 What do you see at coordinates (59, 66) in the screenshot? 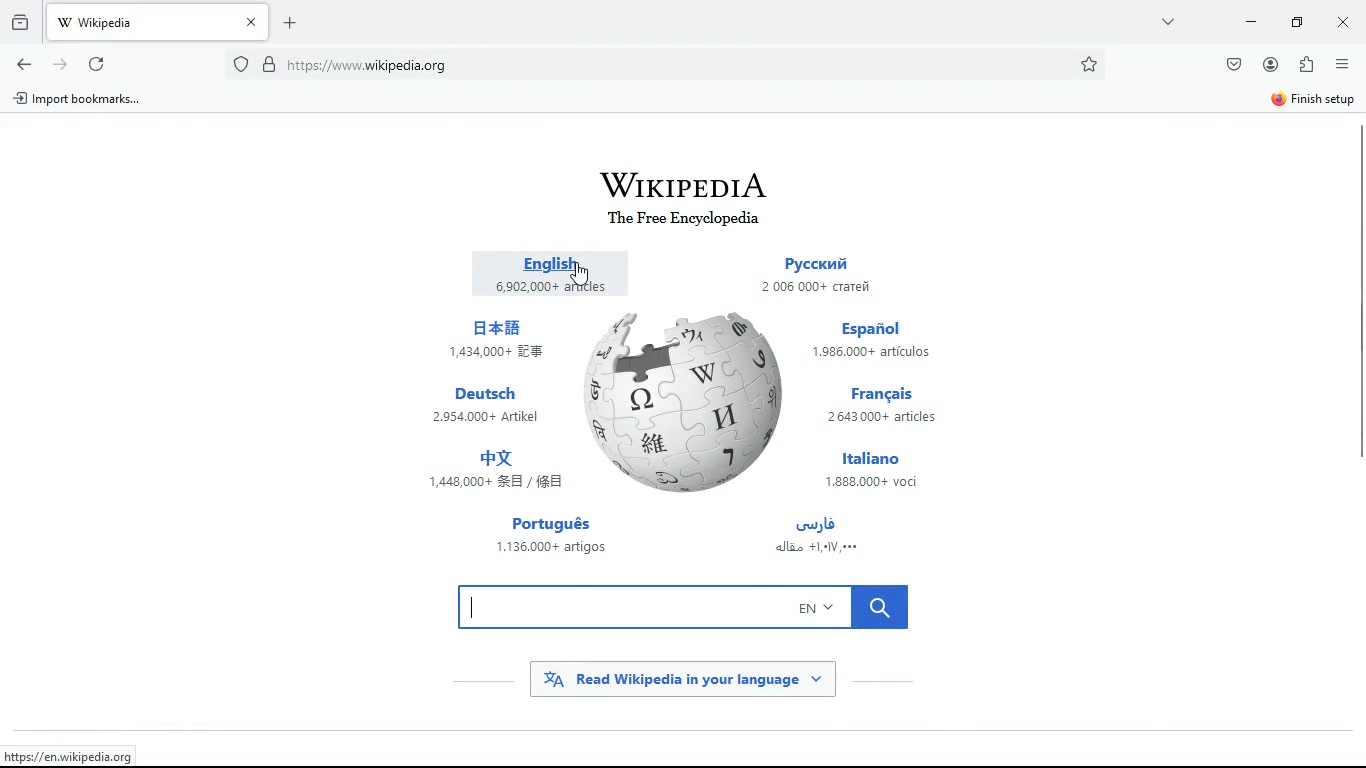
I see `forward` at bounding box center [59, 66].